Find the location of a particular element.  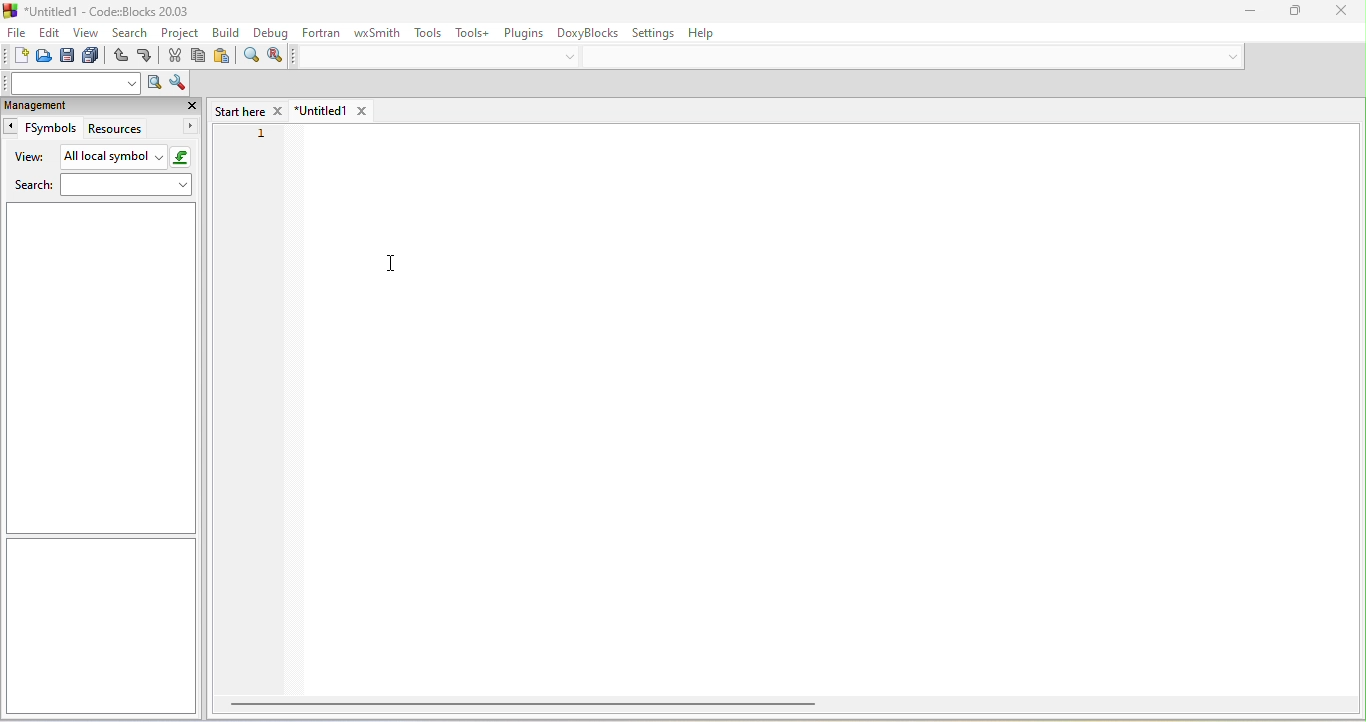

replace is located at coordinates (278, 57).